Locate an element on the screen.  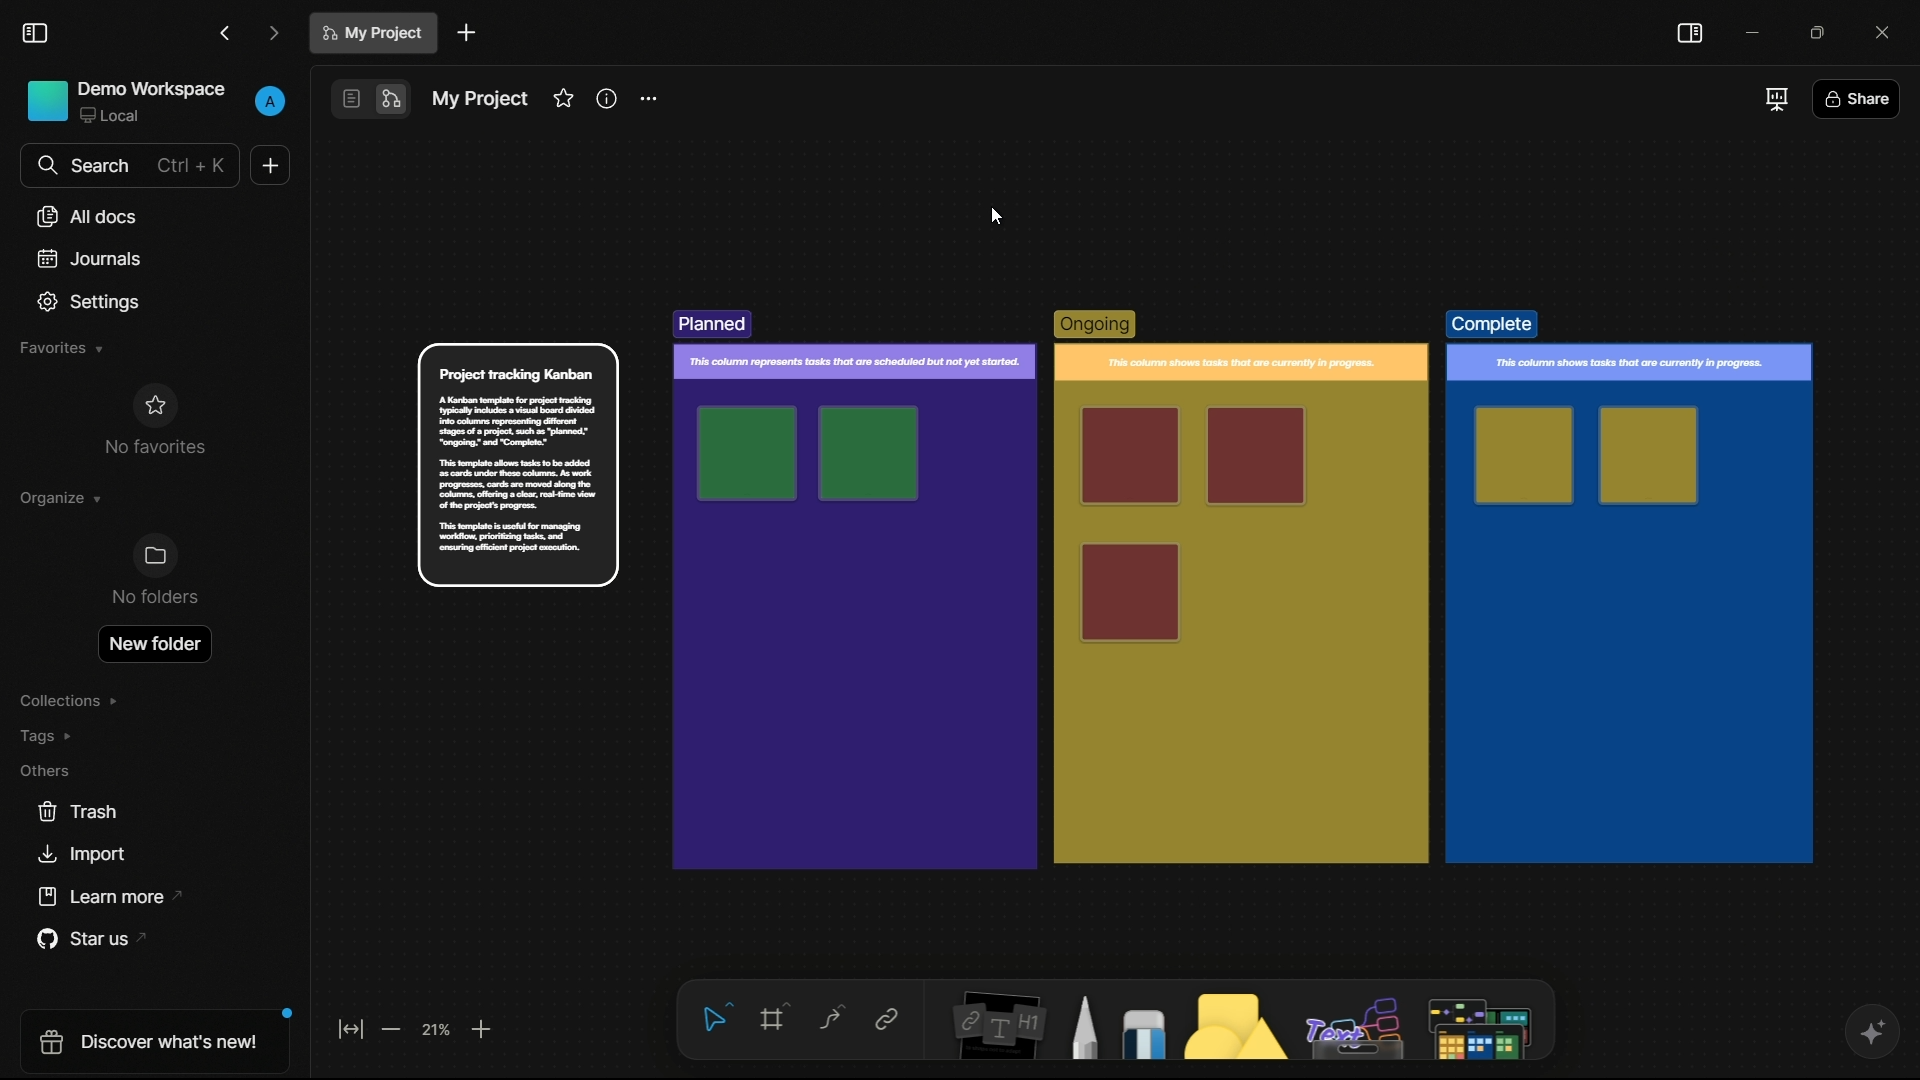
informations is located at coordinates (607, 98).